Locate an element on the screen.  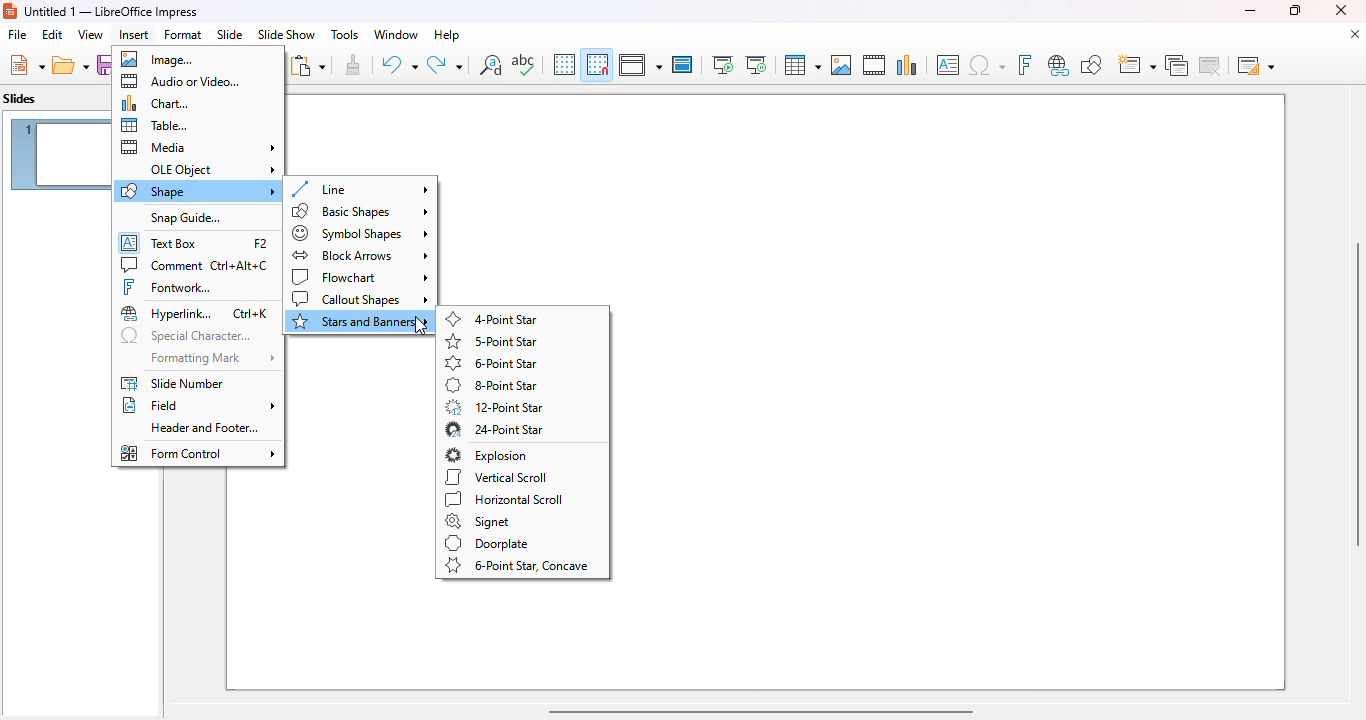
media is located at coordinates (198, 147).